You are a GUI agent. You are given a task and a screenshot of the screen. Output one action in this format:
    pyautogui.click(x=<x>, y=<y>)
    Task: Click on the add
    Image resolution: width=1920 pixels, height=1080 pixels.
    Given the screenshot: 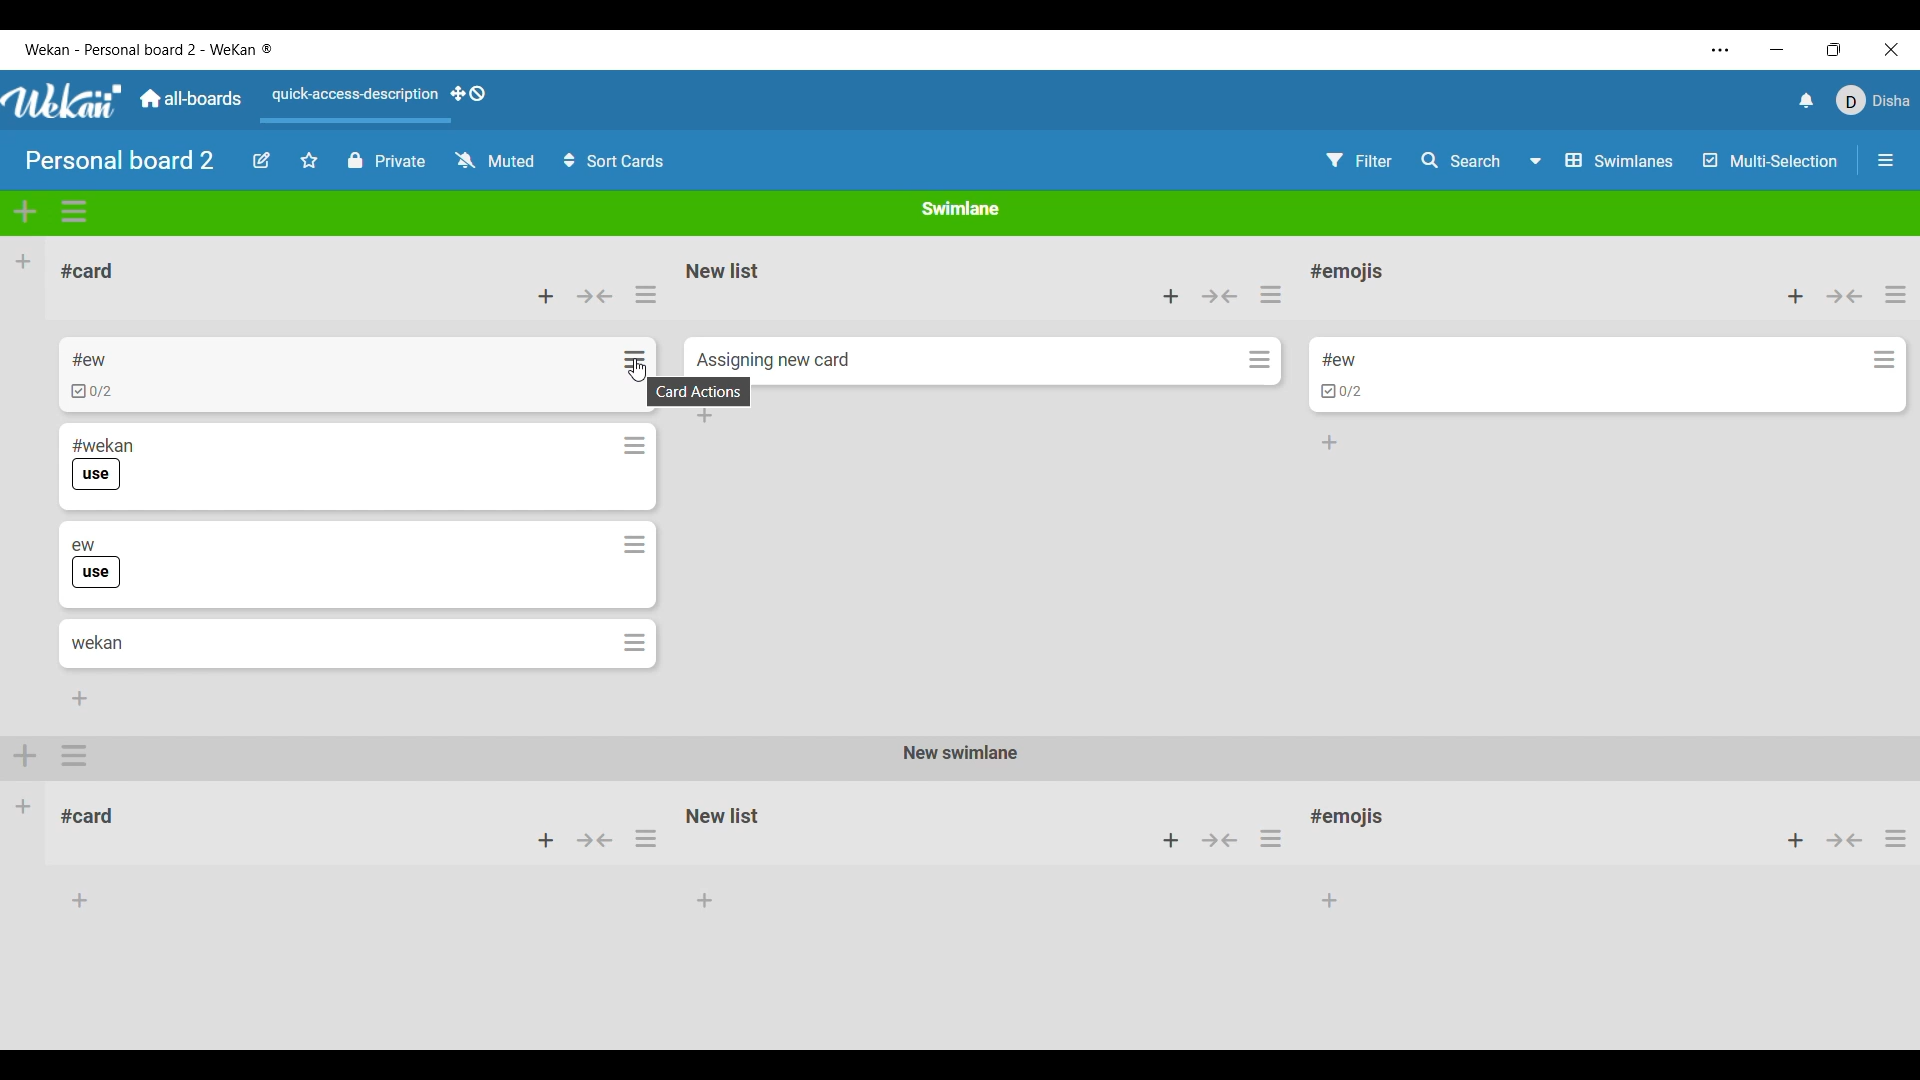 What is the action you would take?
    pyautogui.click(x=1785, y=841)
    